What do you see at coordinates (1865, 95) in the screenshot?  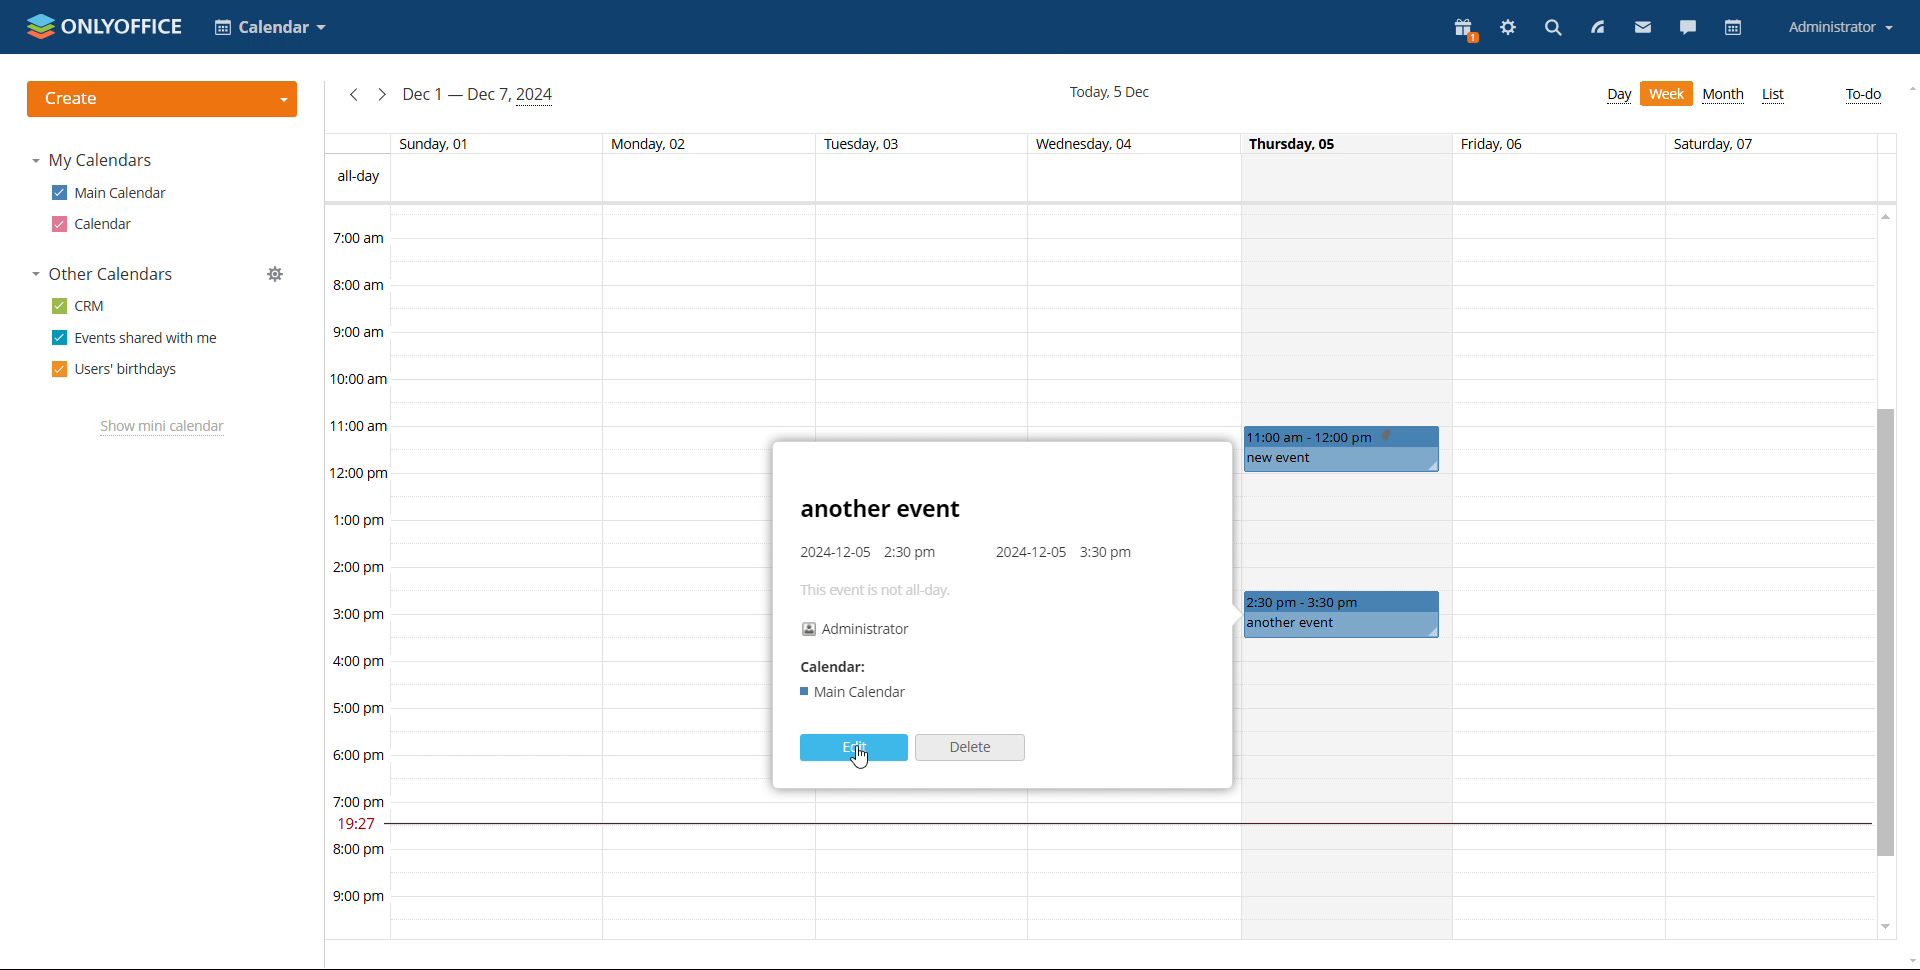 I see `to-do` at bounding box center [1865, 95].